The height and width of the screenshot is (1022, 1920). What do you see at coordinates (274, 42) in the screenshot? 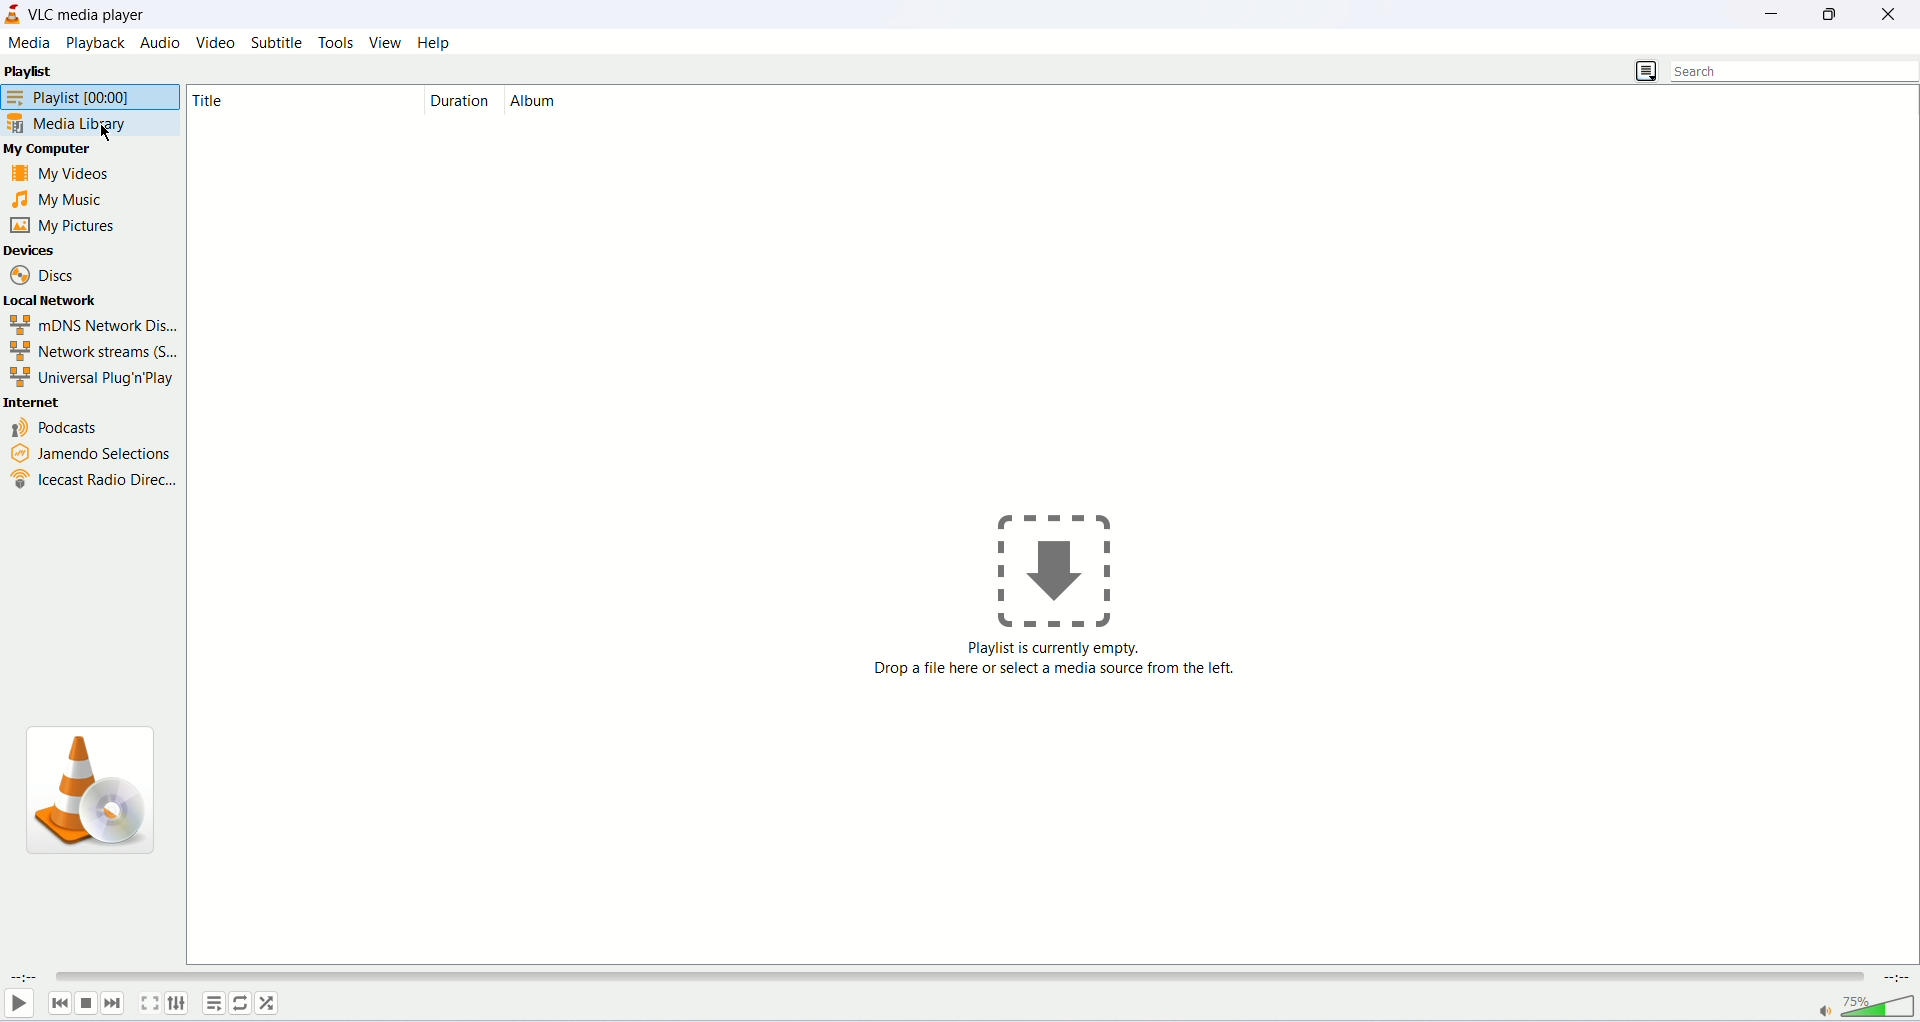
I see `subtitle` at bounding box center [274, 42].